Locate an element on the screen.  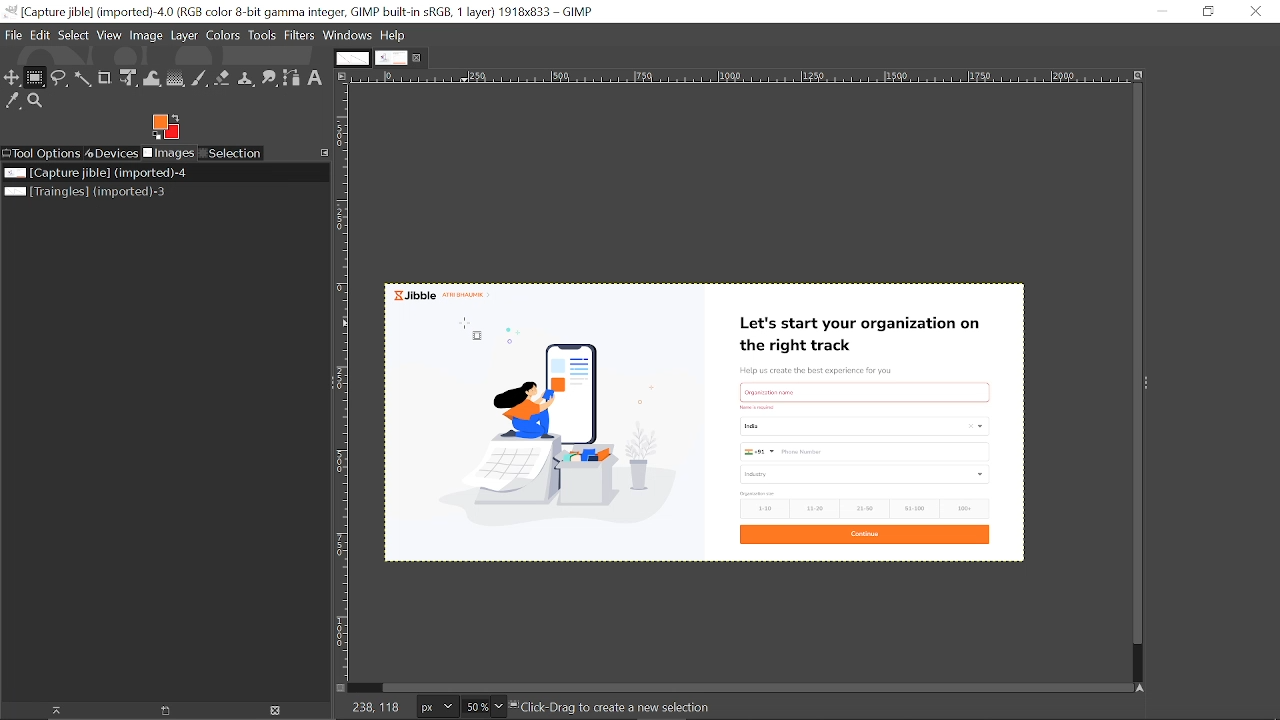
Configure this tab is located at coordinates (324, 153).